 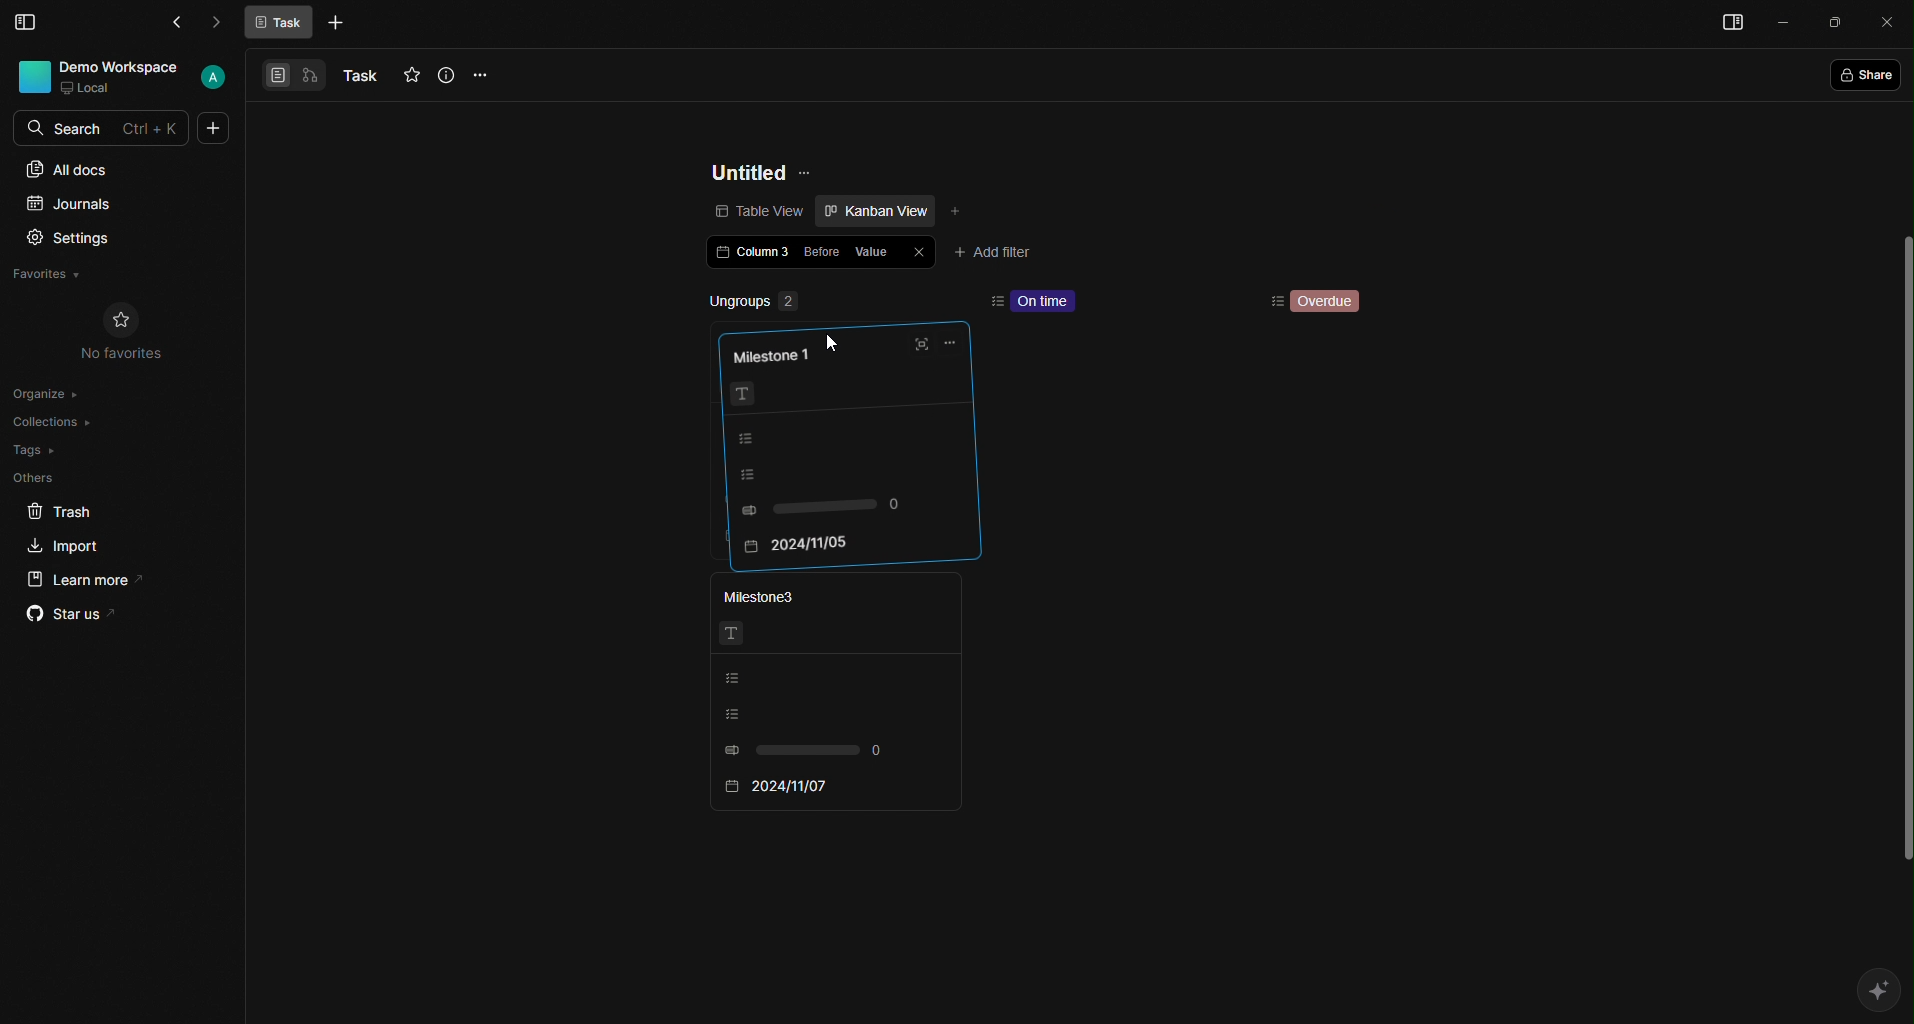 What do you see at coordinates (758, 352) in the screenshot?
I see `Milestone 1` at bounding box center [758, 352].